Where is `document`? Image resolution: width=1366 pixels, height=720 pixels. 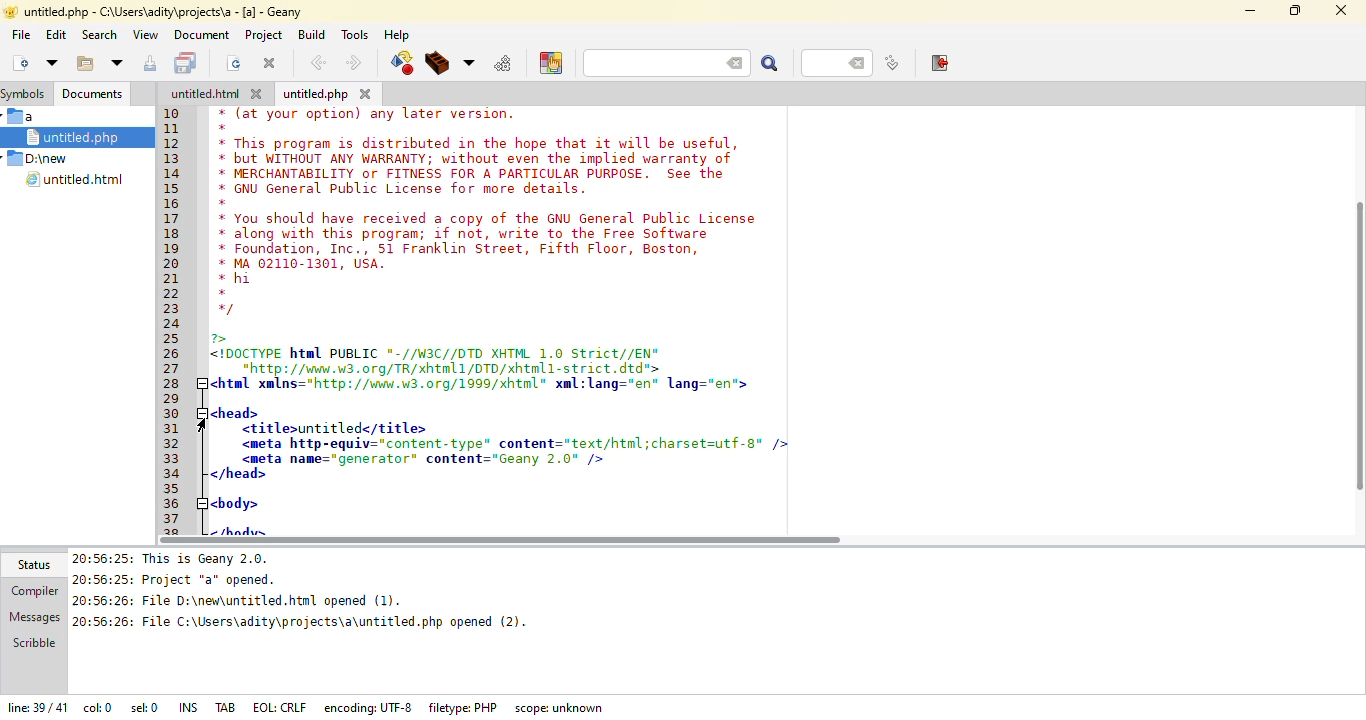
document is located at coordinates (201, 34).